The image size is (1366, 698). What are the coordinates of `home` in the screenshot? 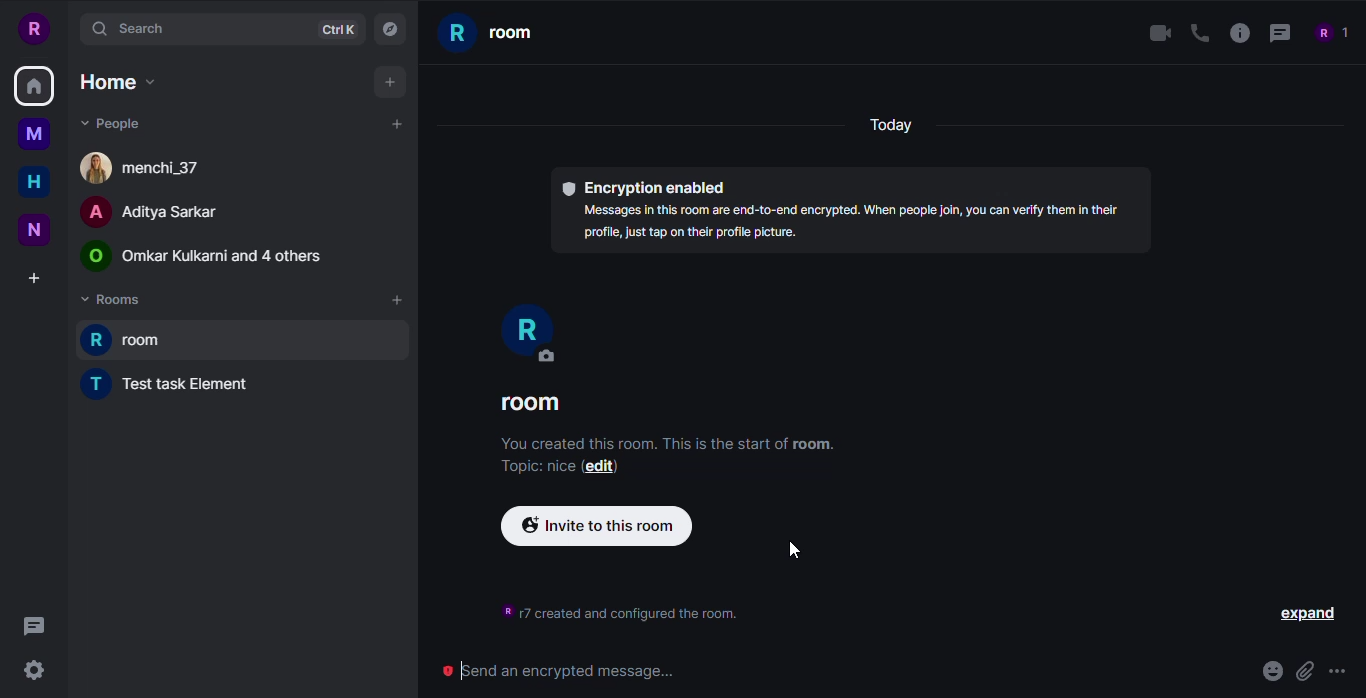 It's located at (34, 181).